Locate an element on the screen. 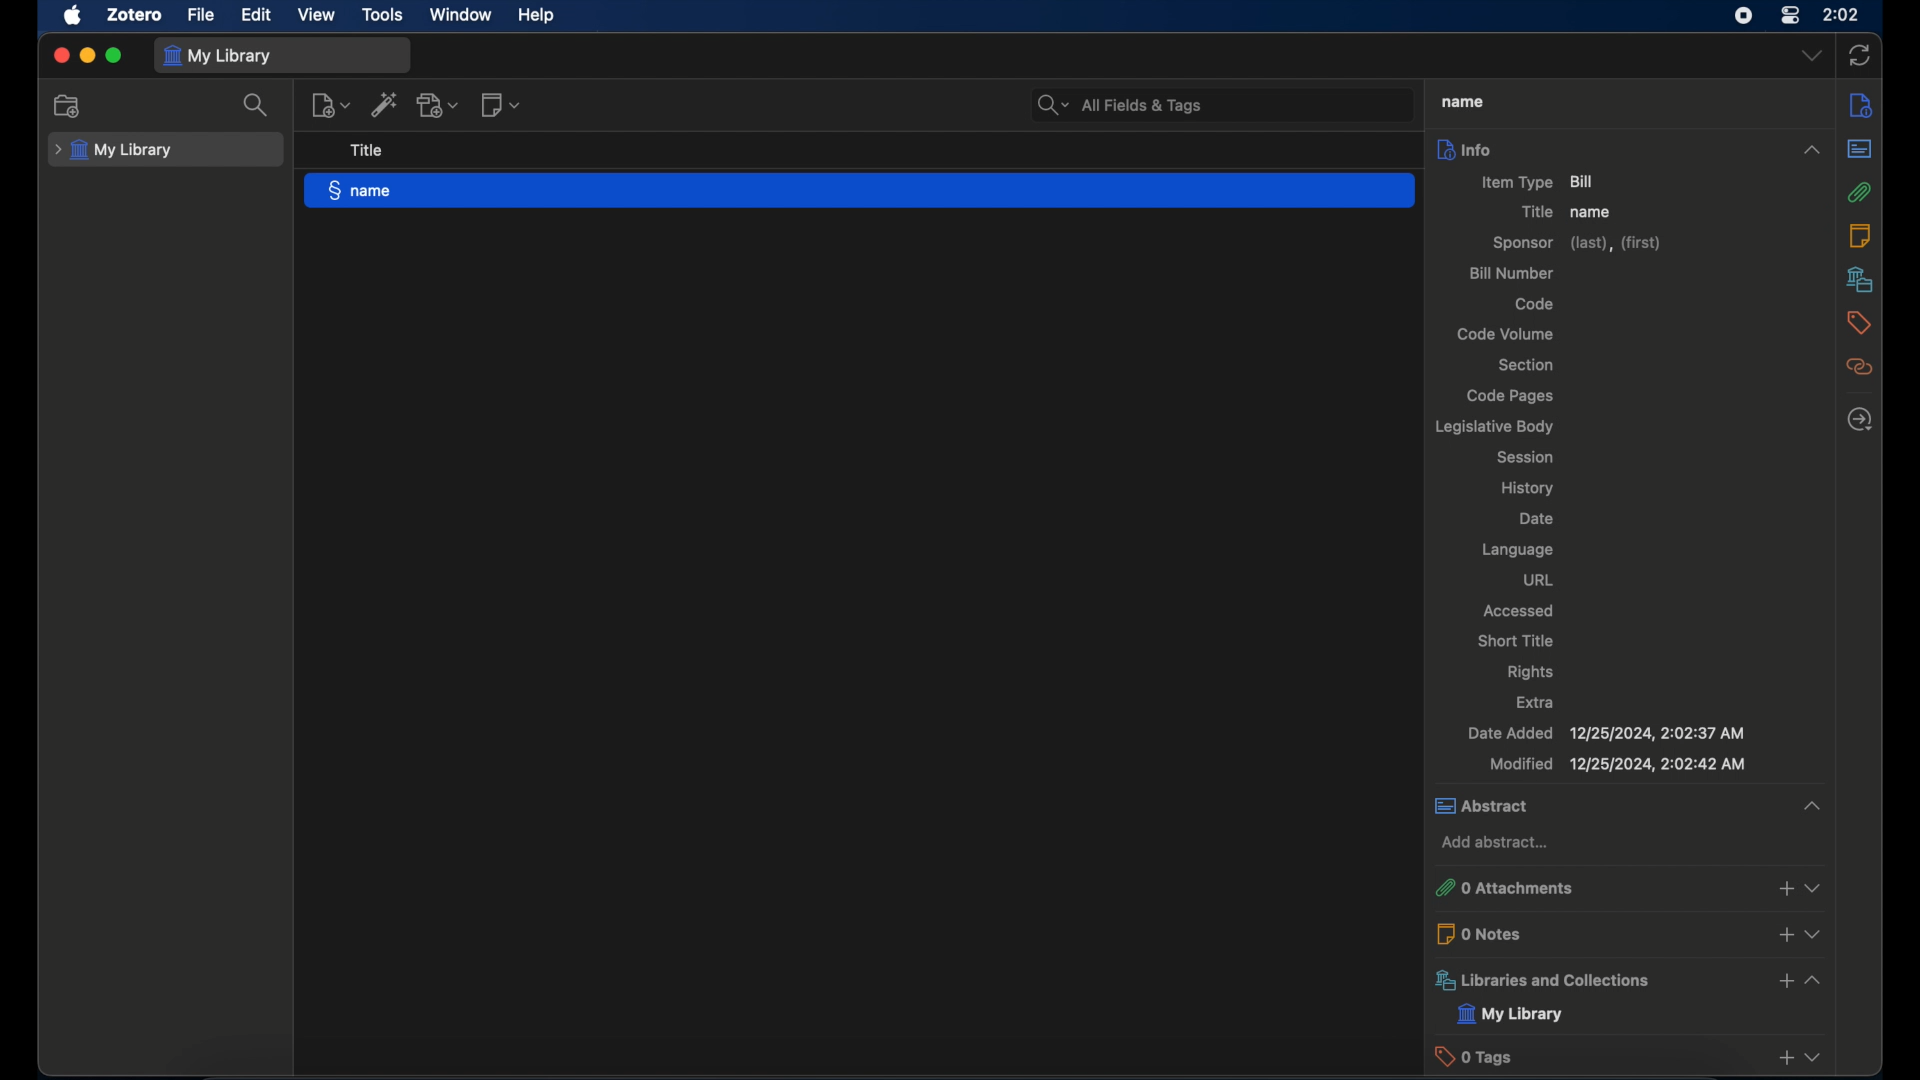  view is located at coordinates (318, 15).